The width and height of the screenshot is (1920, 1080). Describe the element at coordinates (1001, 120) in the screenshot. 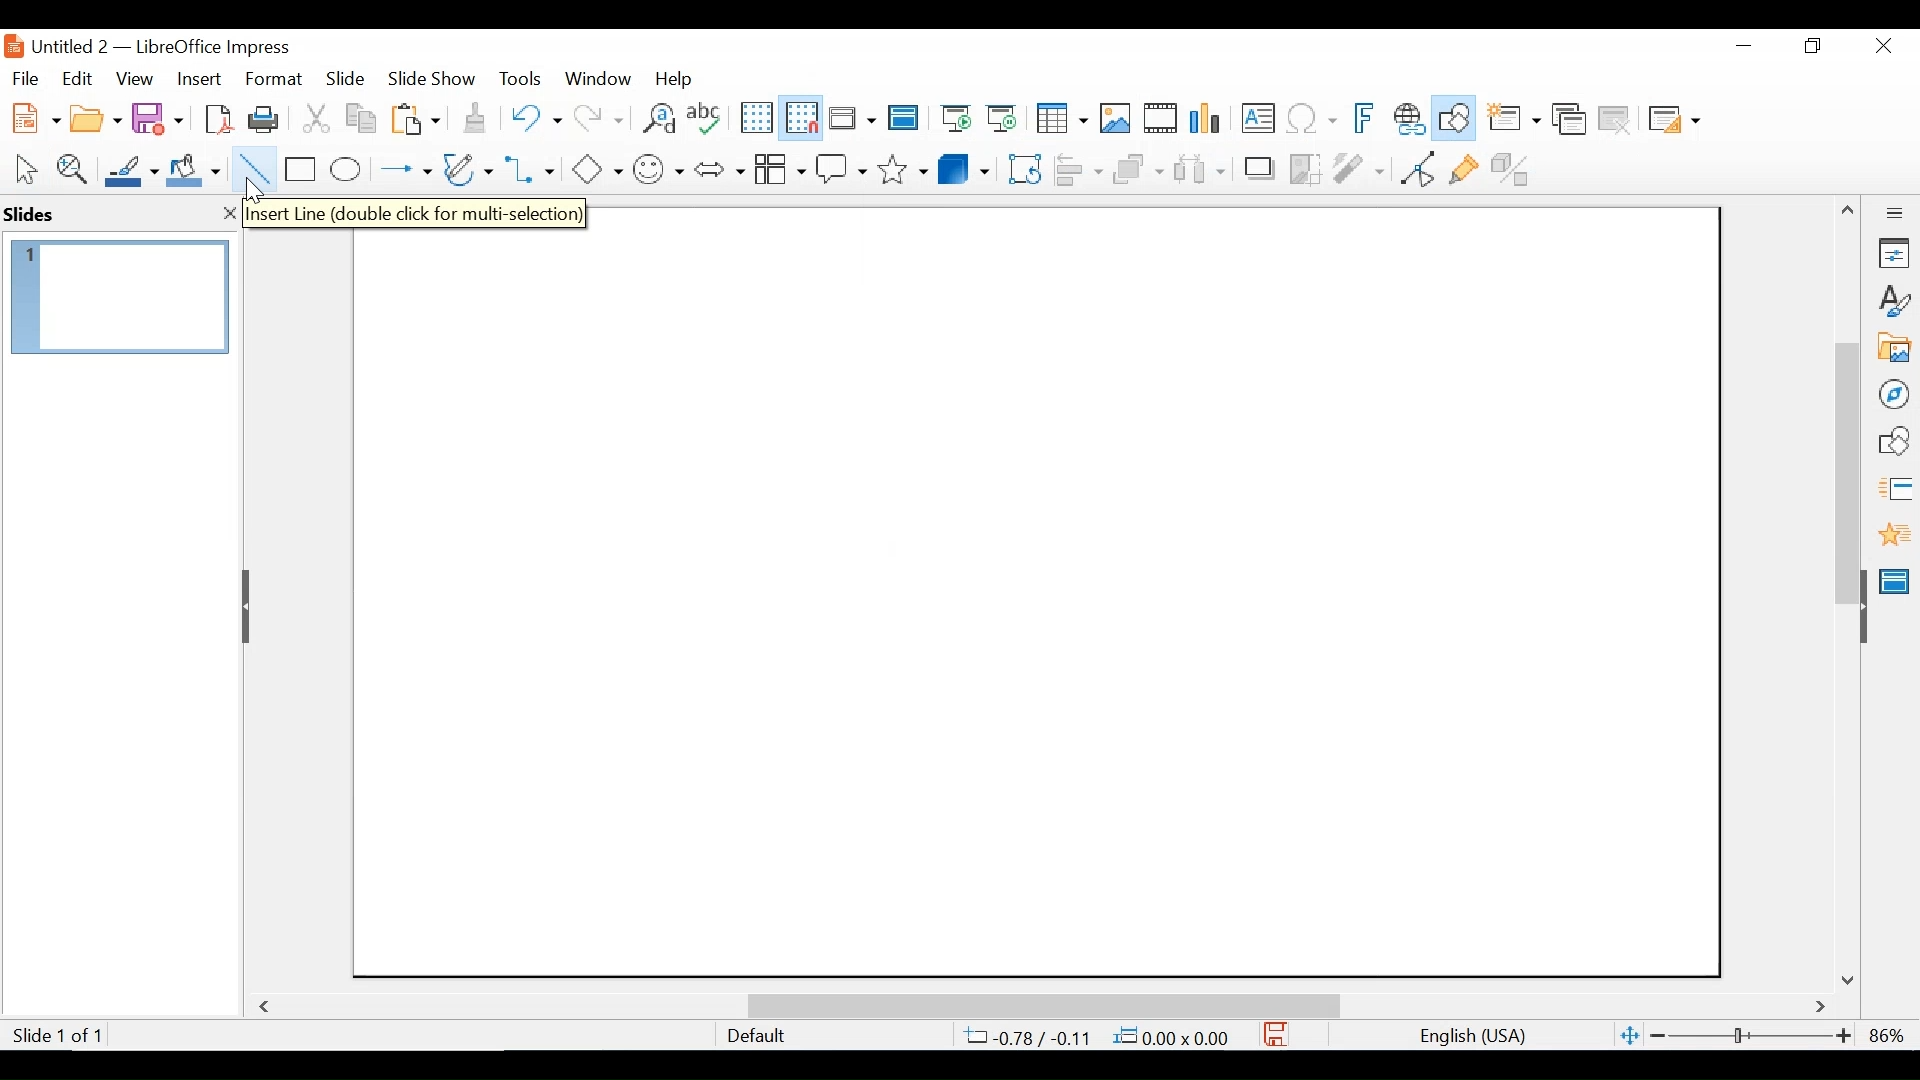

I see `Start from Current Slide` at that location.